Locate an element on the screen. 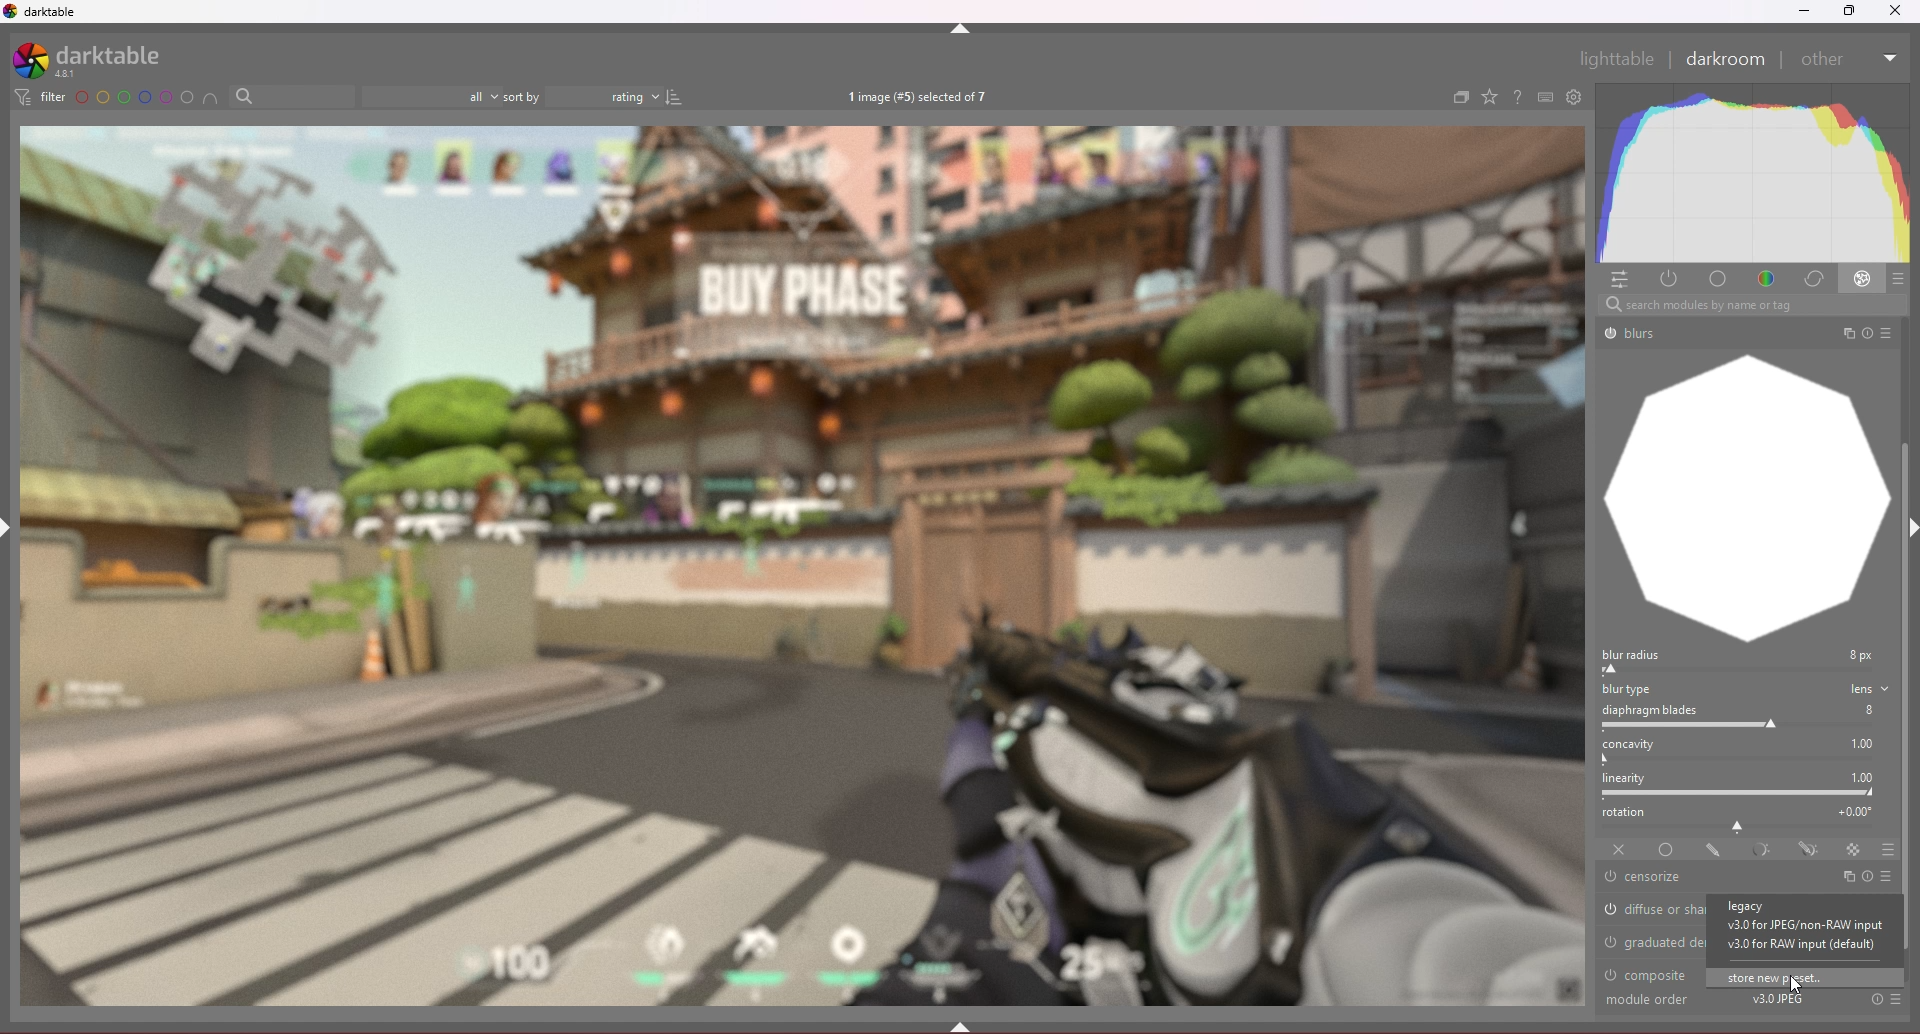 Image resolution: width=1920 pixels, height=1034 pixels. hide is located at coordinates (961, 29).